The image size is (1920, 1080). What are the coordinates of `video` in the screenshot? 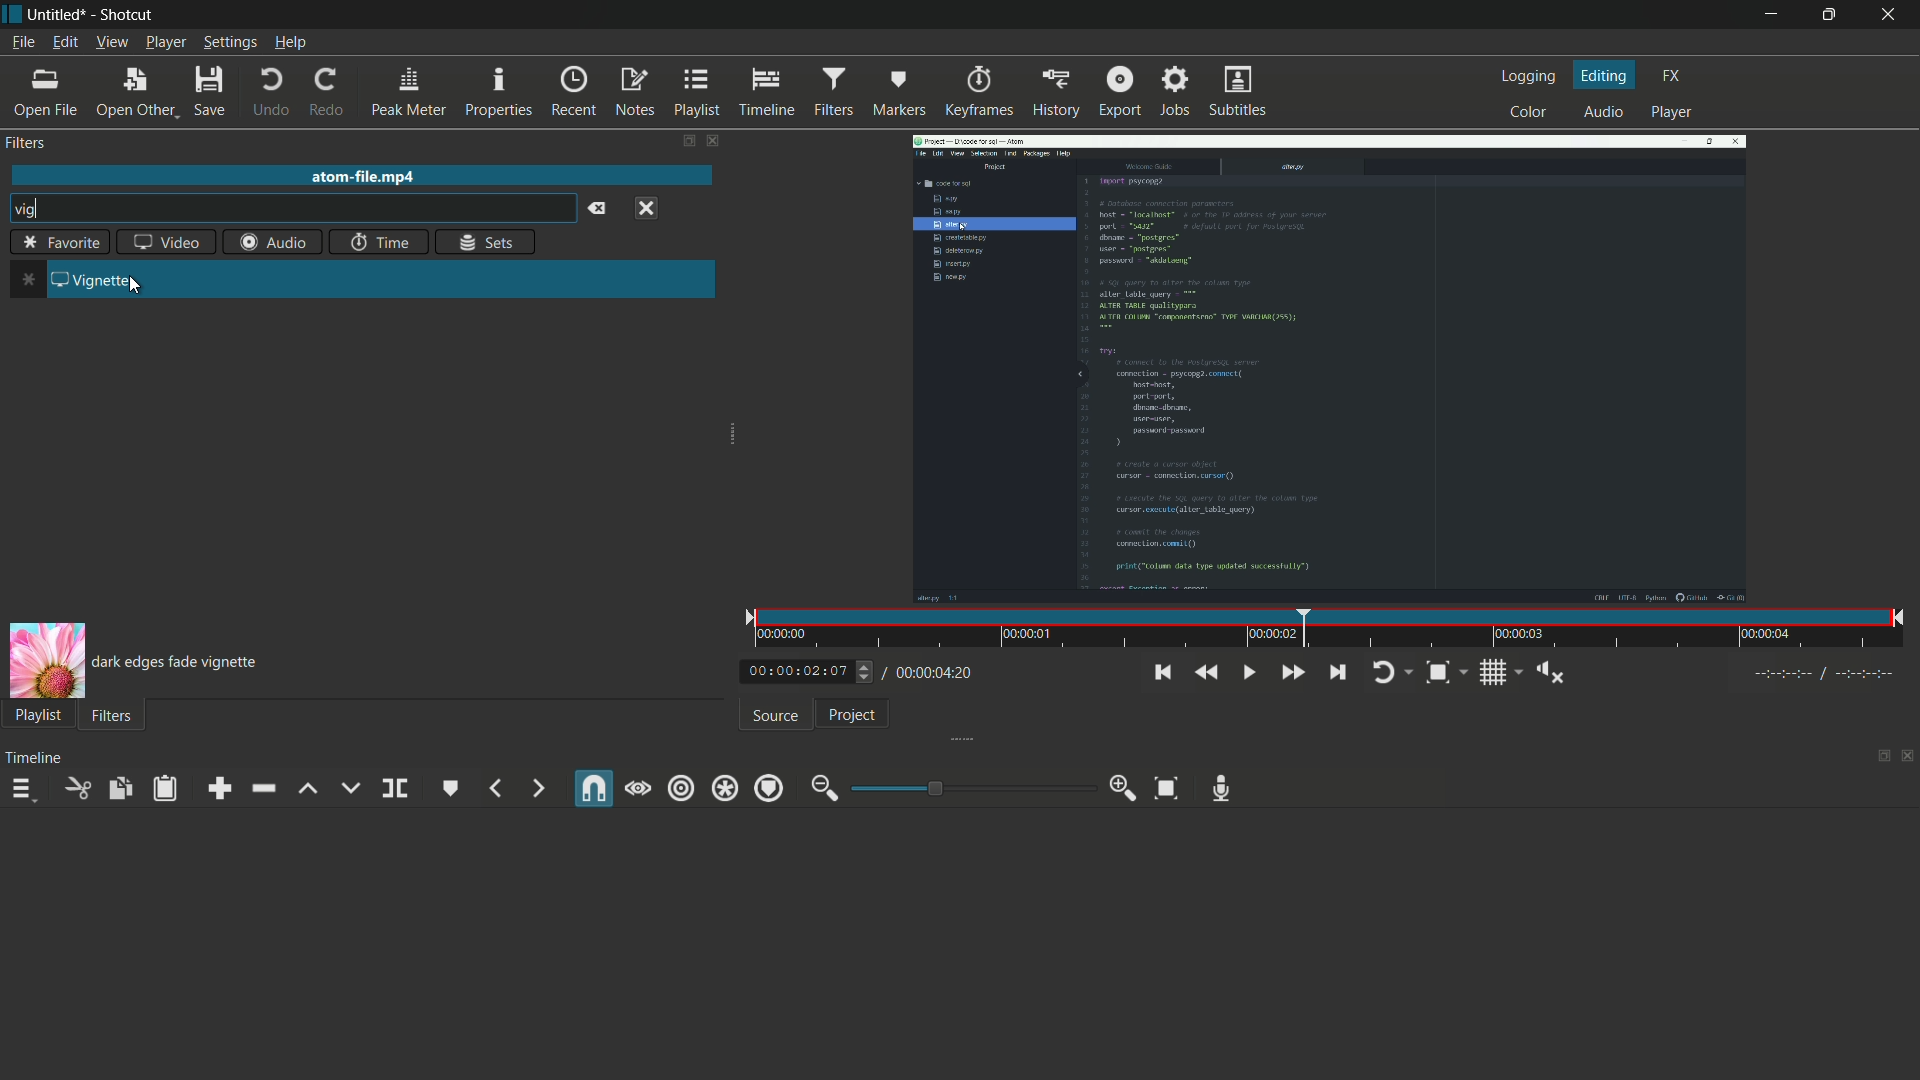 It's located at (167, 244).